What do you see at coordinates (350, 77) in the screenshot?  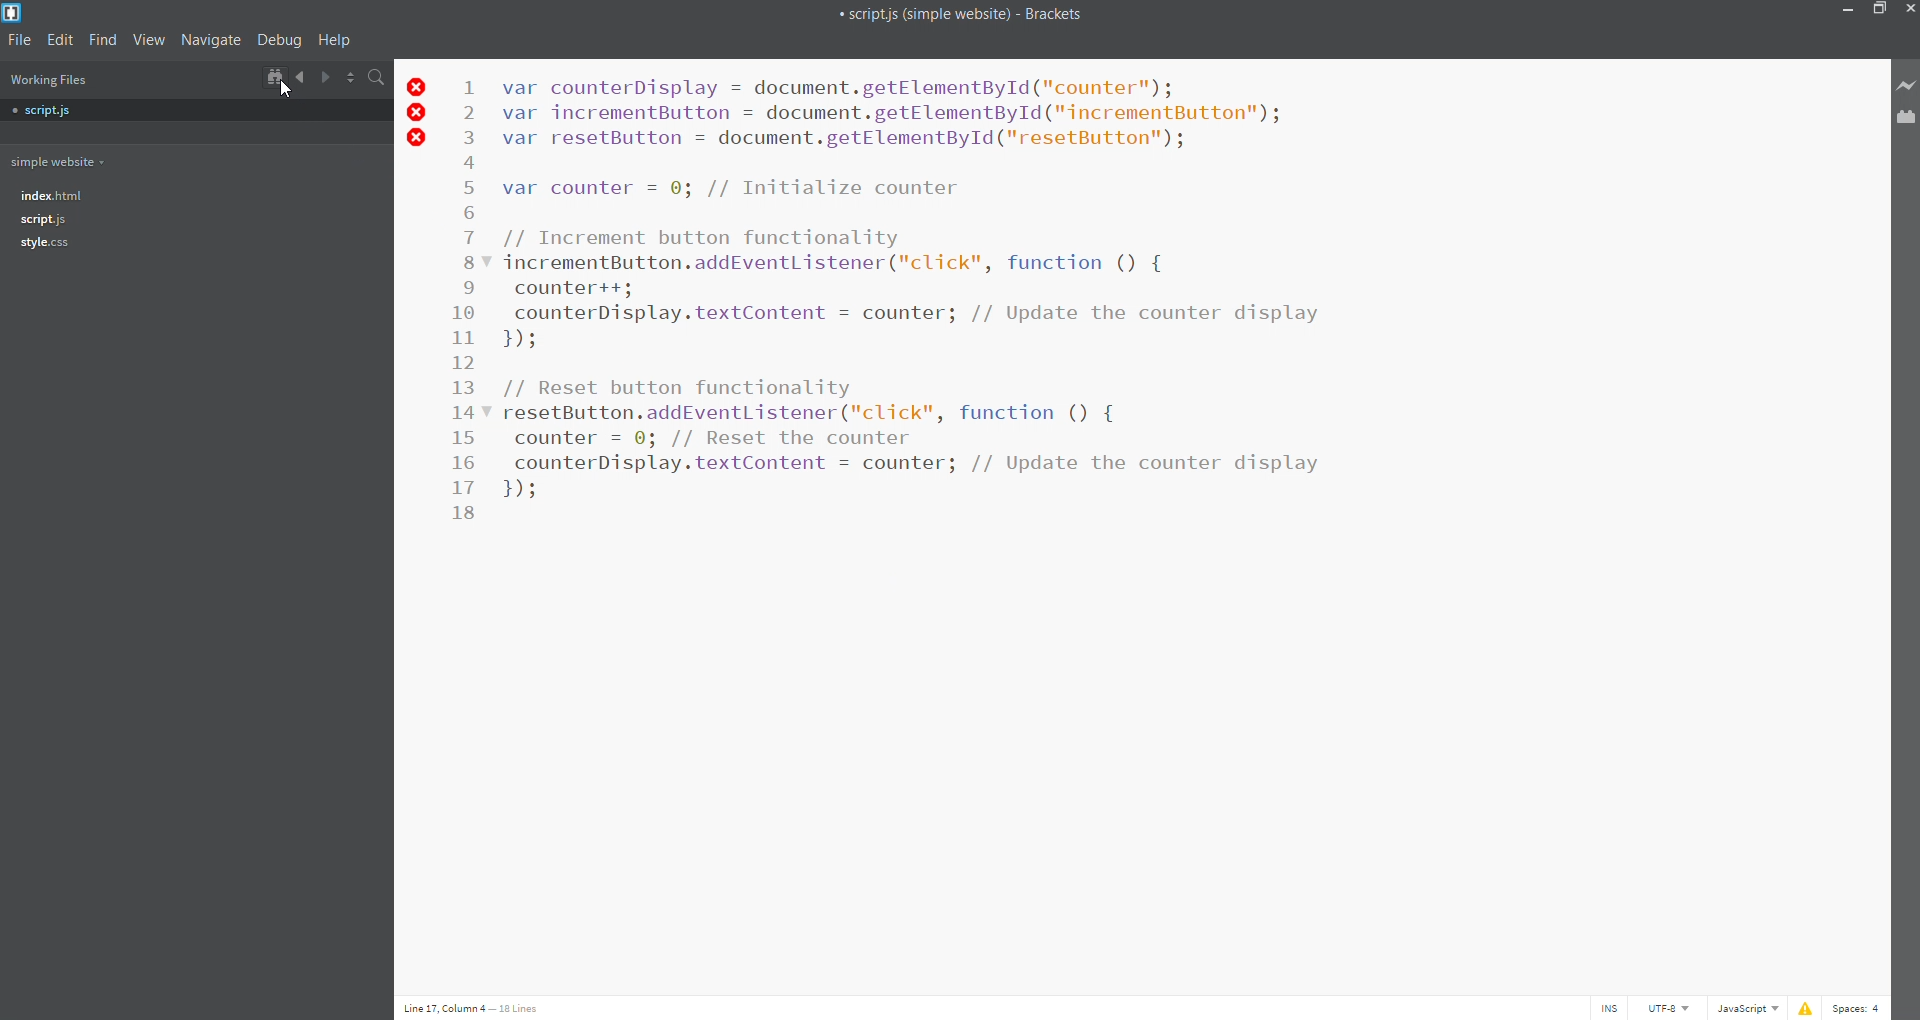 I see `split horizontally/vertically` at bounding box center [350, 77].